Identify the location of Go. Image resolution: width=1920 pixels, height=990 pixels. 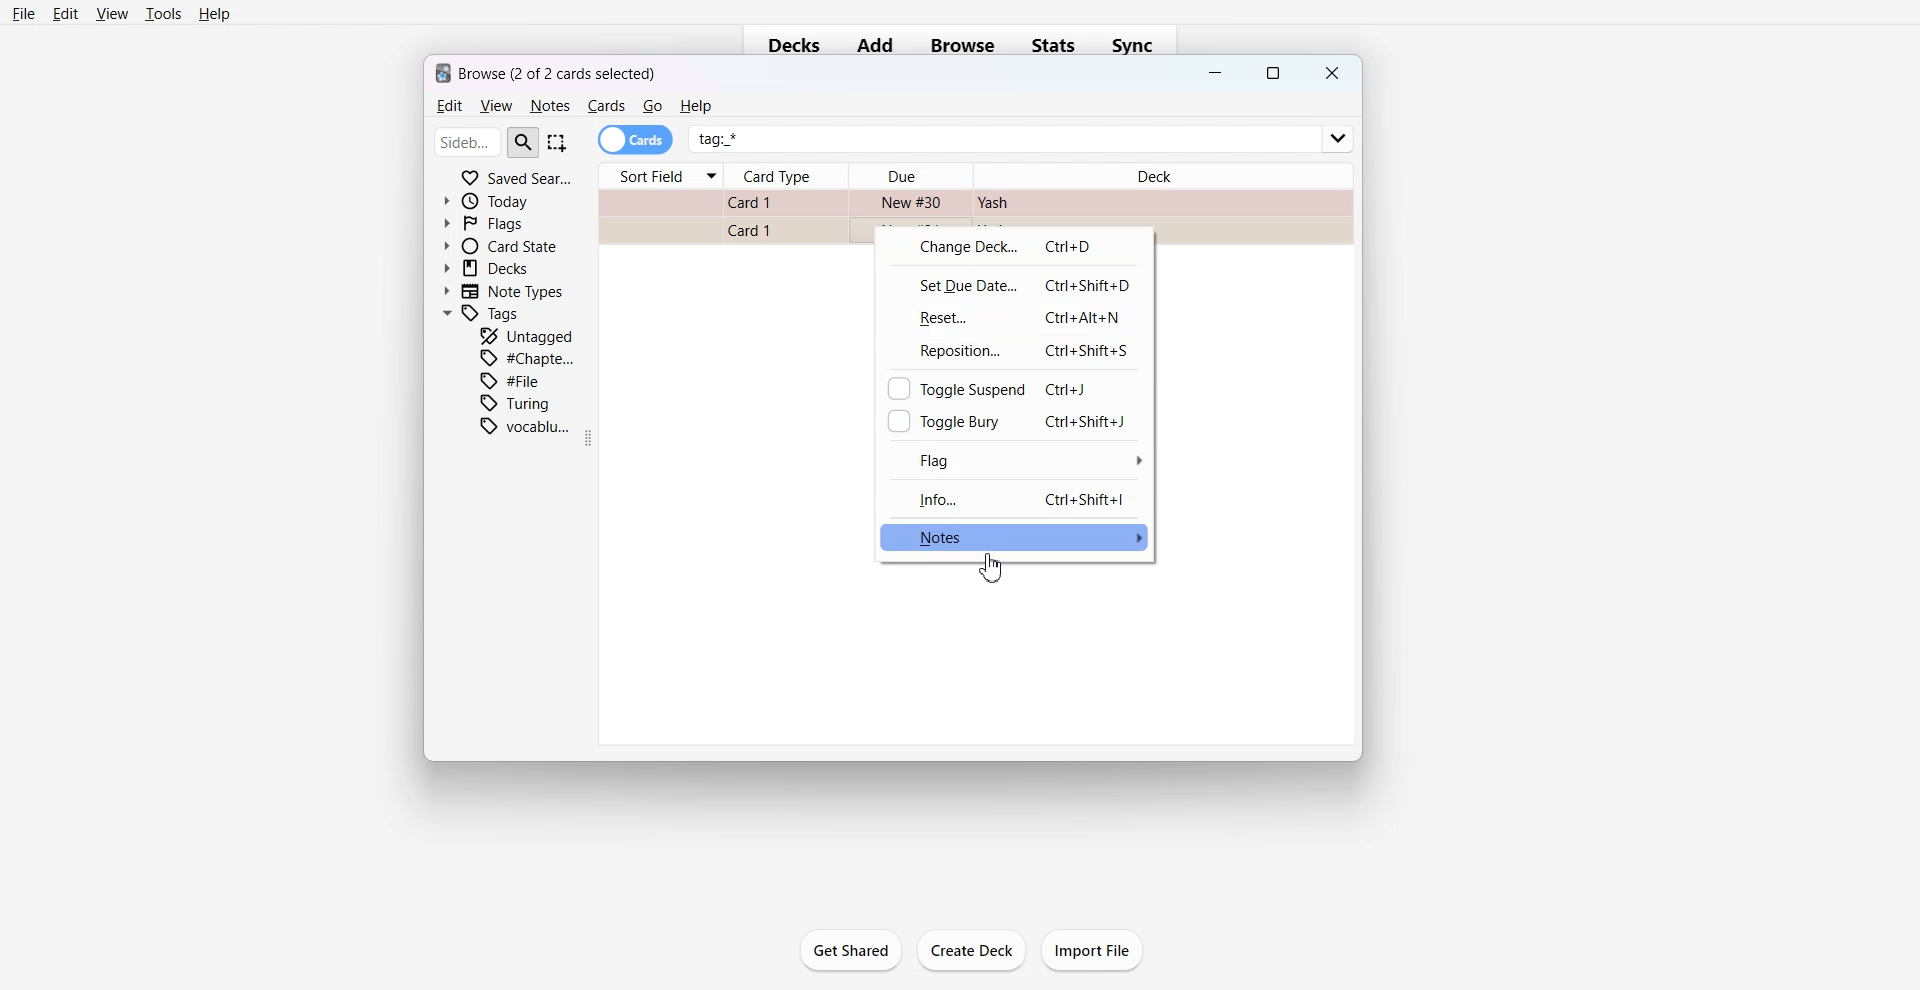
(653, 106).